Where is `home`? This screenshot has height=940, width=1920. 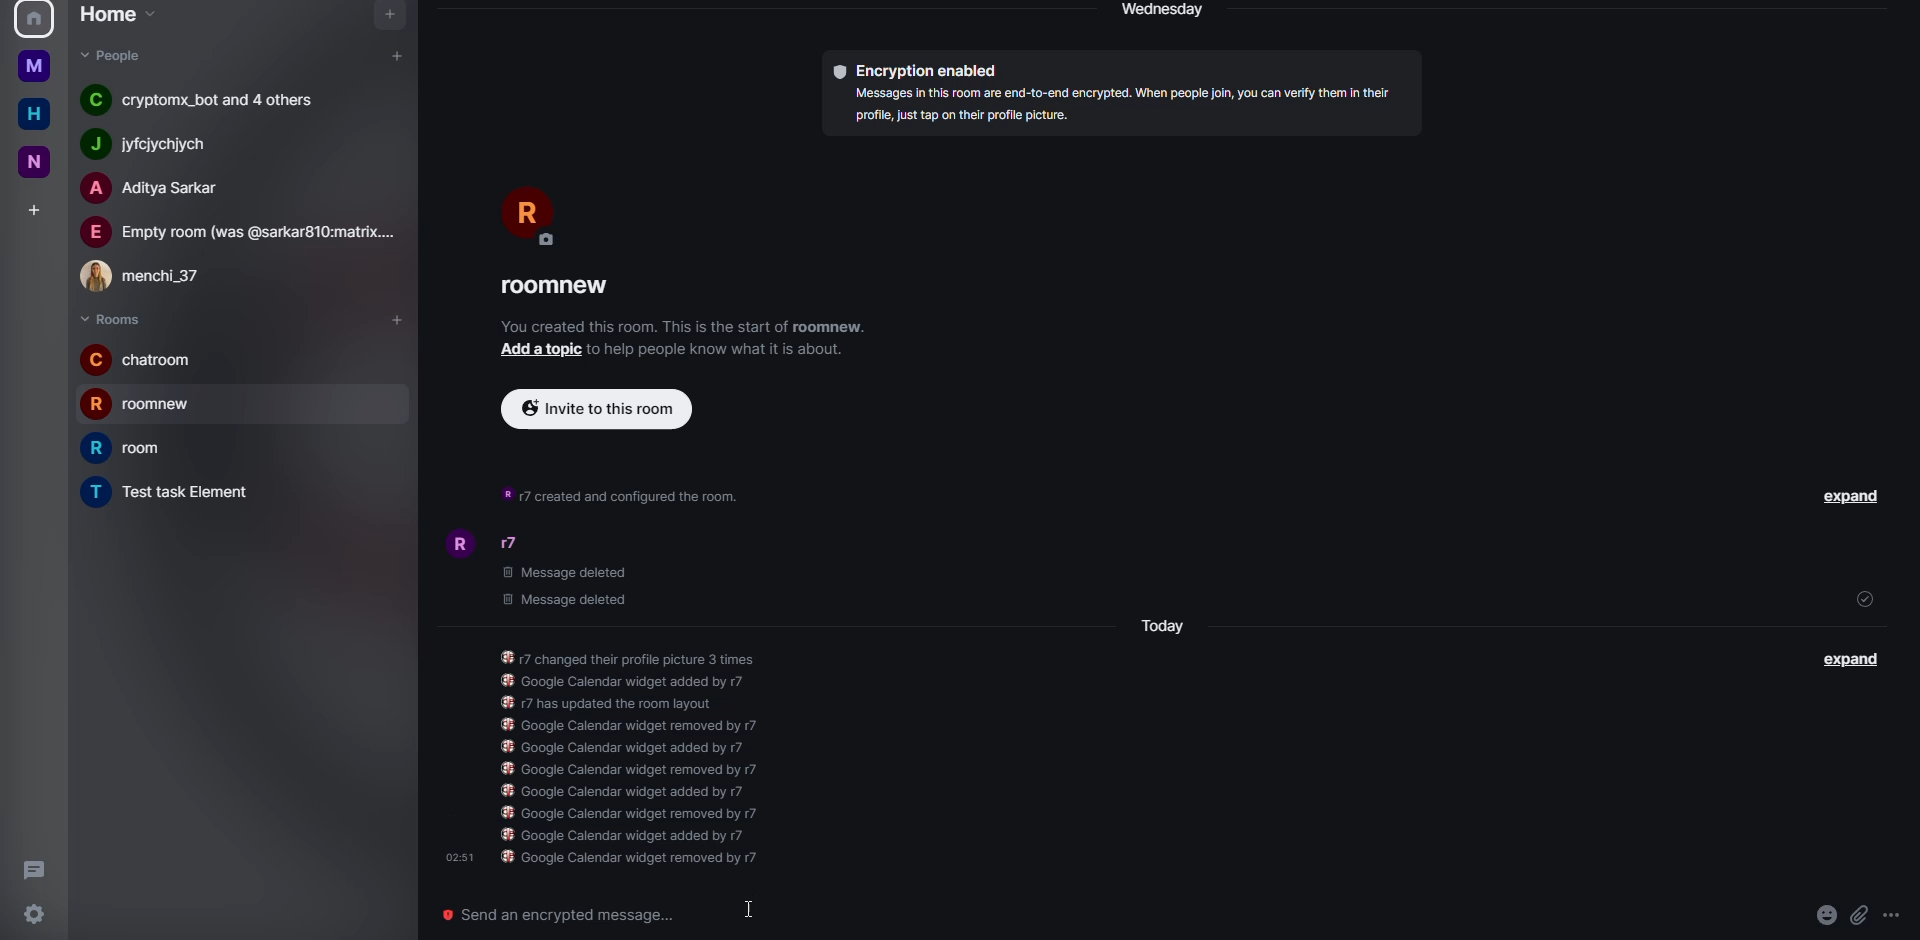
home is located at coordinates (34, 114).